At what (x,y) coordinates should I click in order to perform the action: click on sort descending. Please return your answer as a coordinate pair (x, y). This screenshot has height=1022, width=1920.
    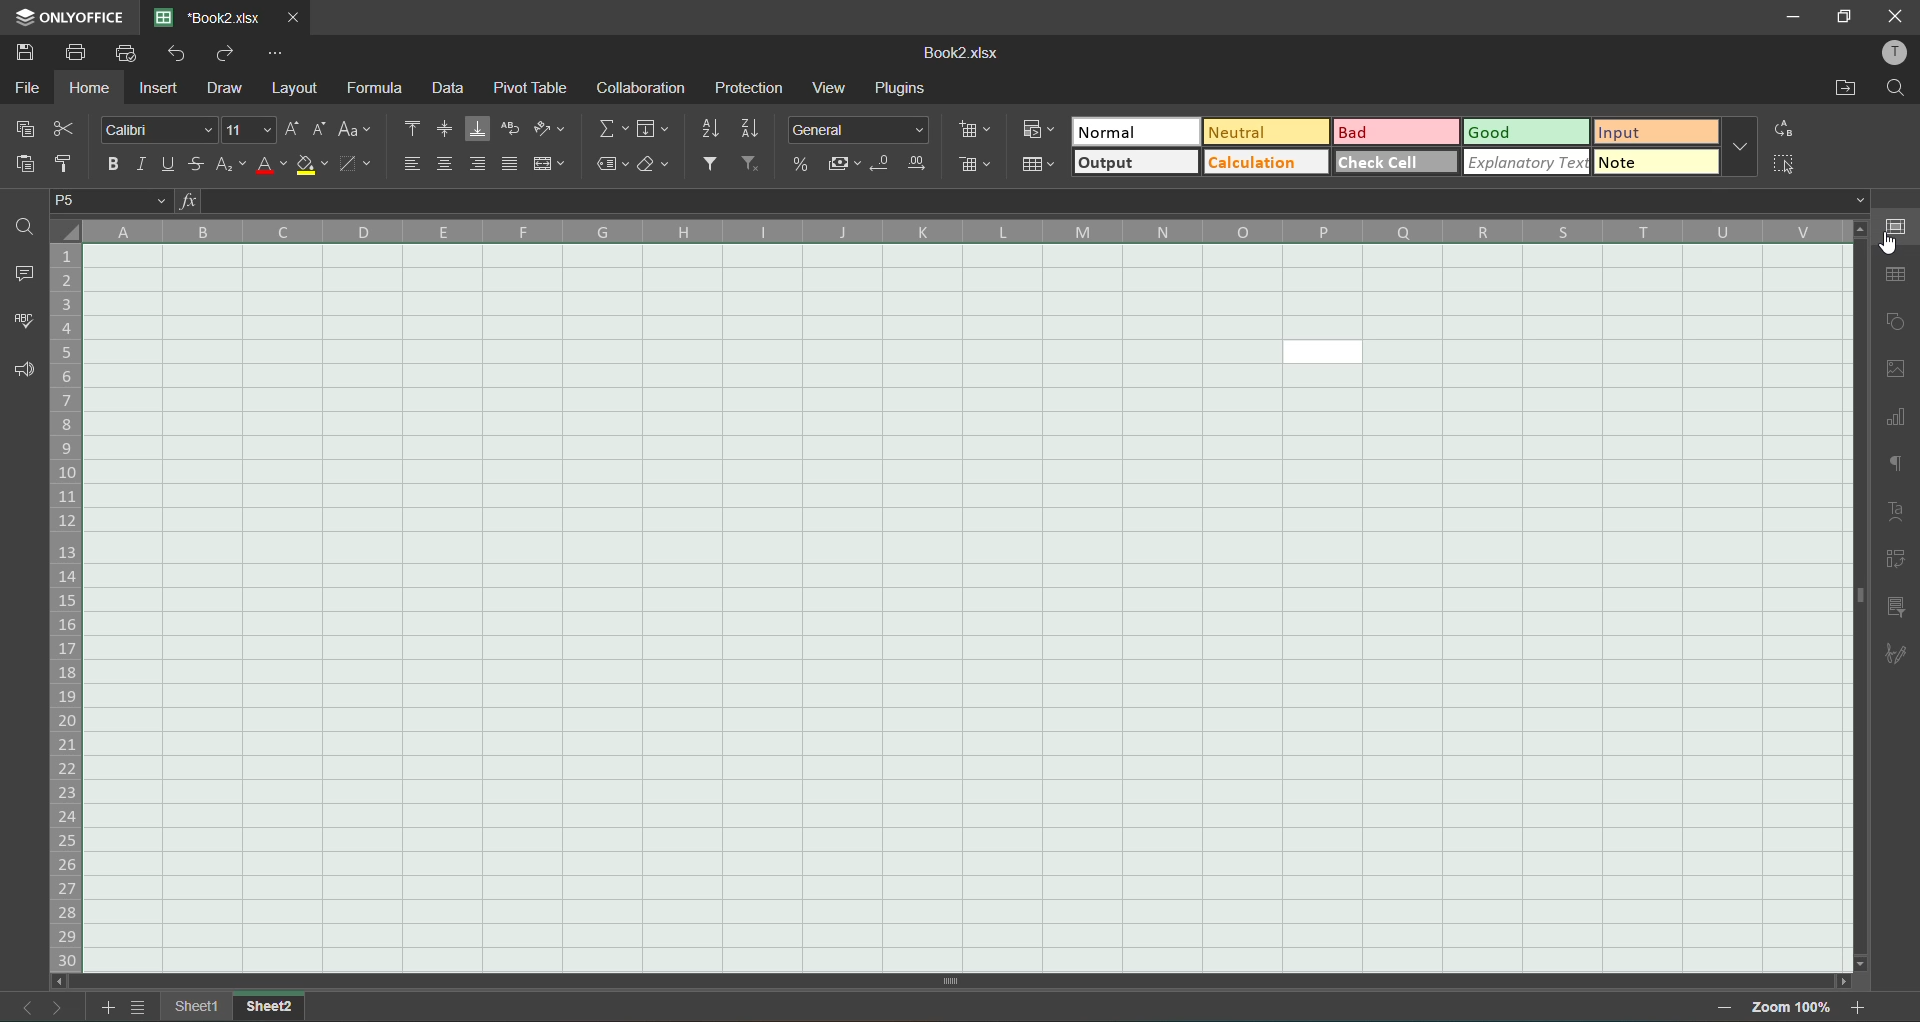
    Looking at the image, I should click on (758, 132).